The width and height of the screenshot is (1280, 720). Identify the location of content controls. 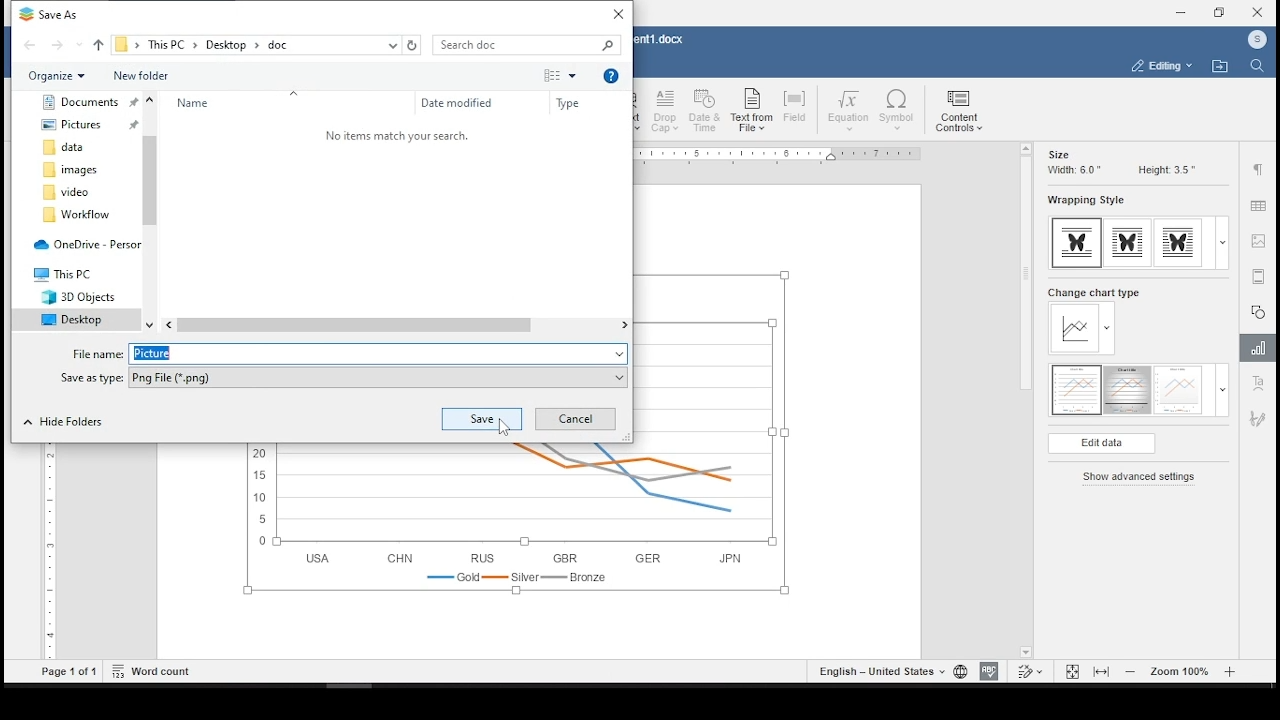
(961, 111).